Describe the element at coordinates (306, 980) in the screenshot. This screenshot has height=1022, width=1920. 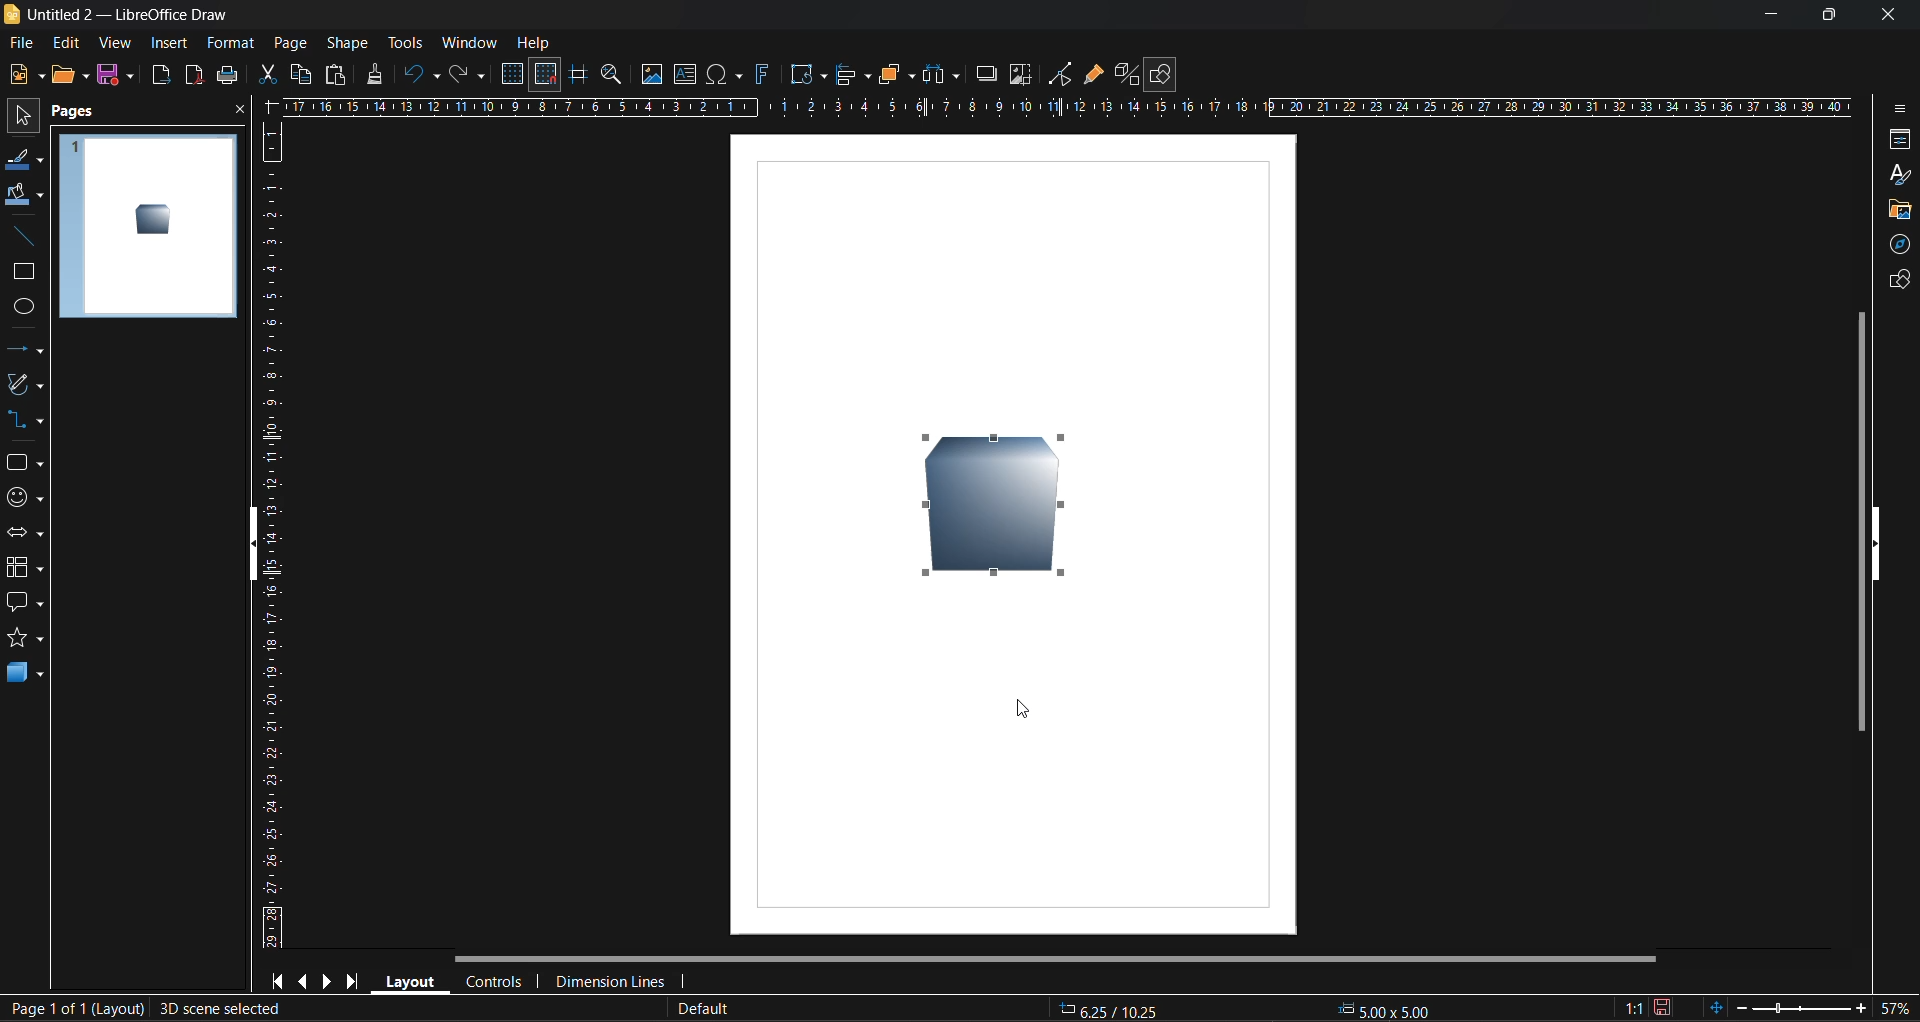
I see `previous` at that location.